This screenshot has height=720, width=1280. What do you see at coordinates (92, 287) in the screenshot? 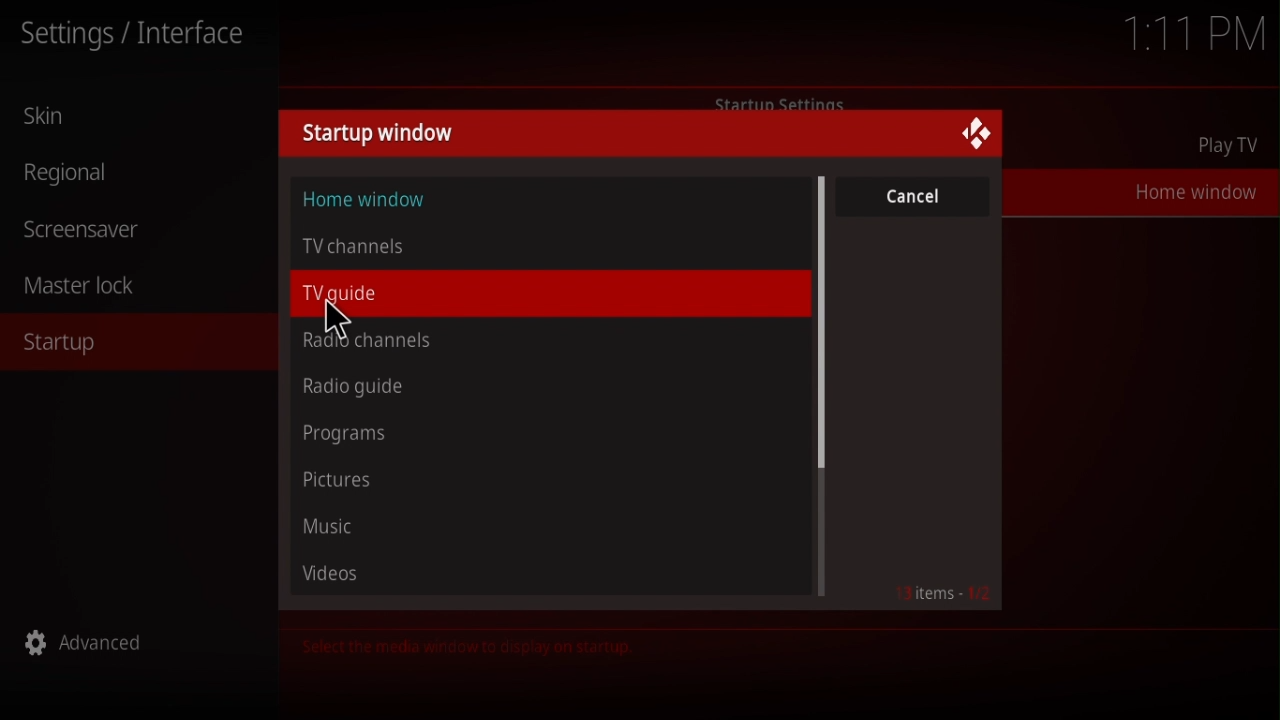
I see `master lock` at bounding box center [92, 287].